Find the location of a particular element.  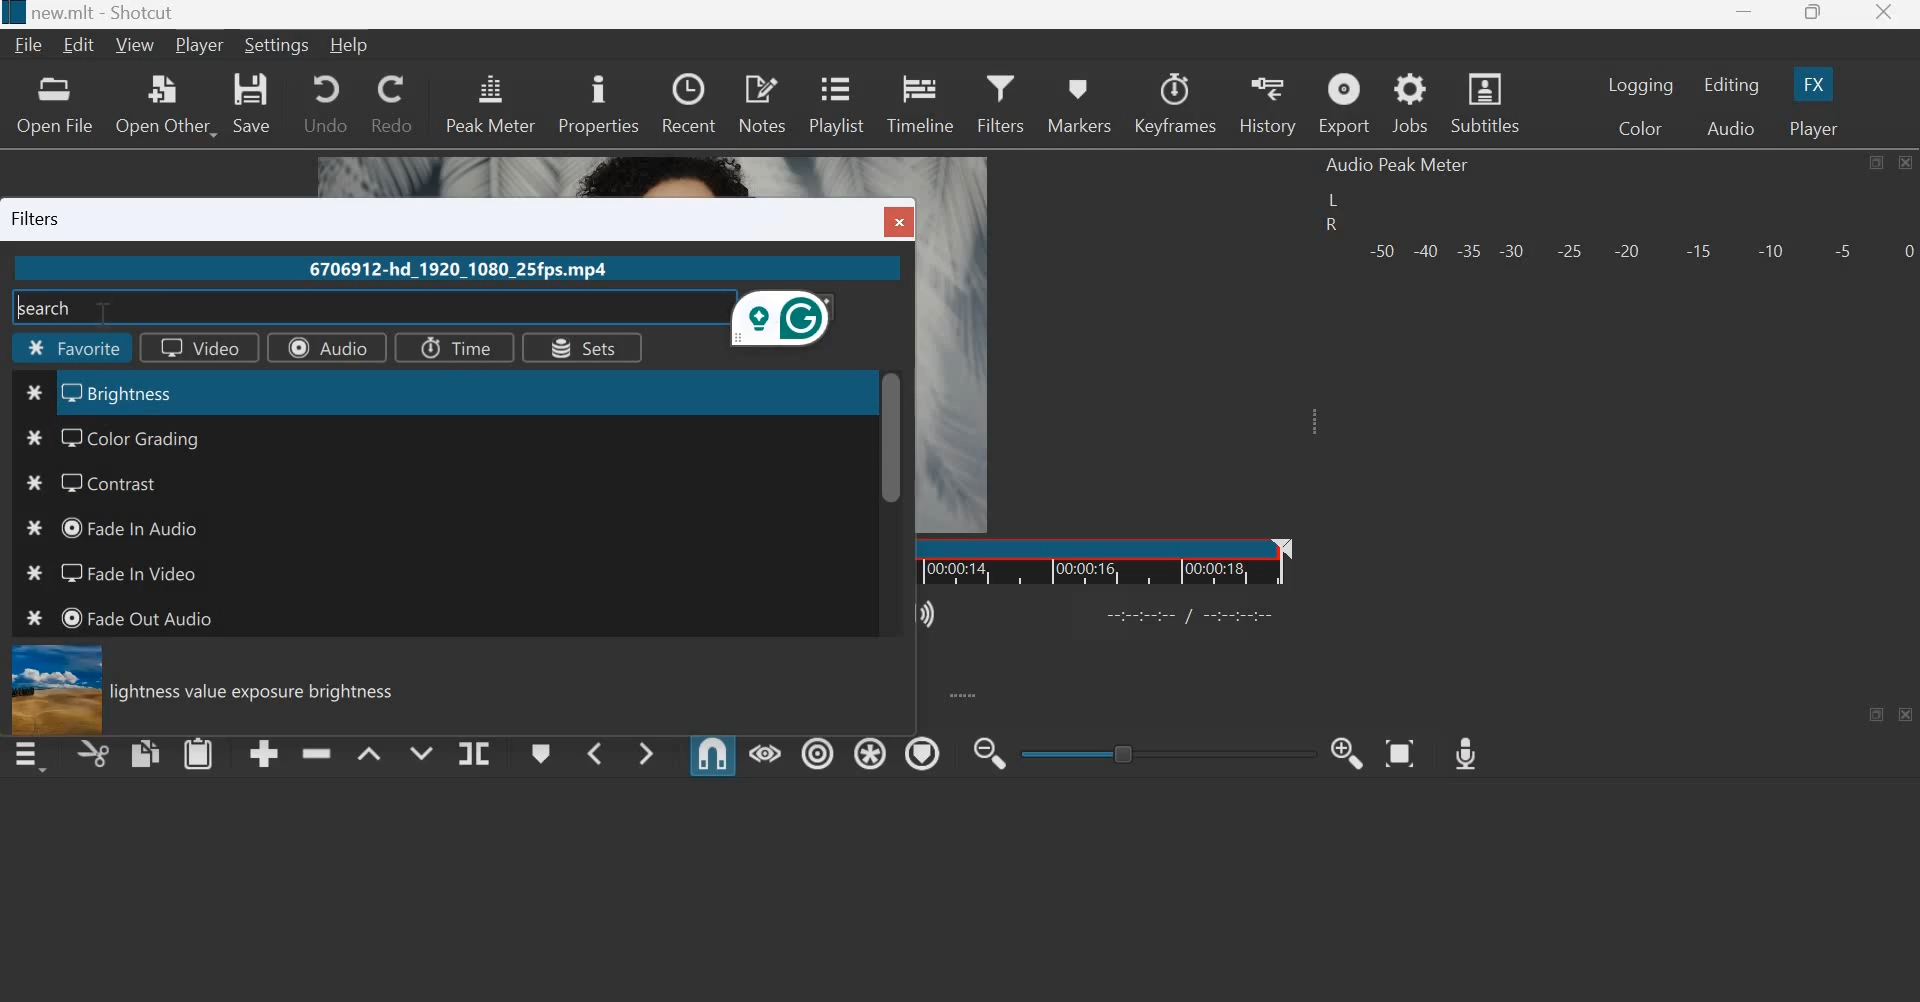

Fade out Audio is located at coordinates (143, 618).